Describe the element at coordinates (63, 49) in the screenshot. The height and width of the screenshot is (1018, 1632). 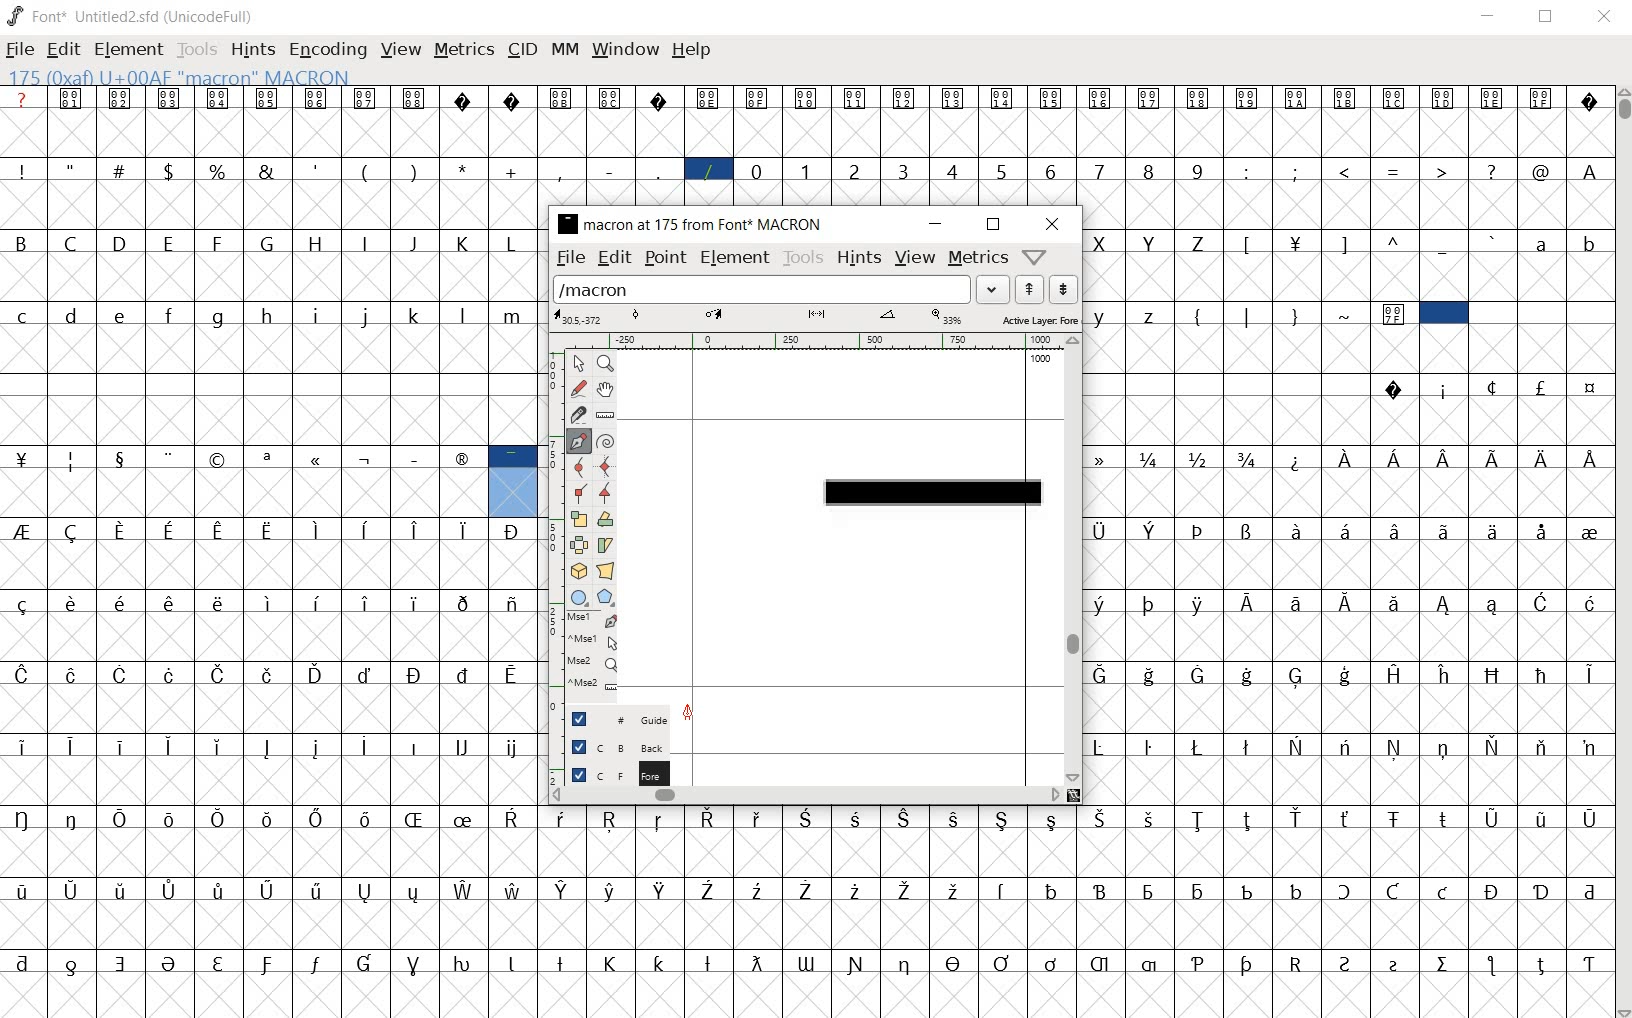
I see `edit` at that location.